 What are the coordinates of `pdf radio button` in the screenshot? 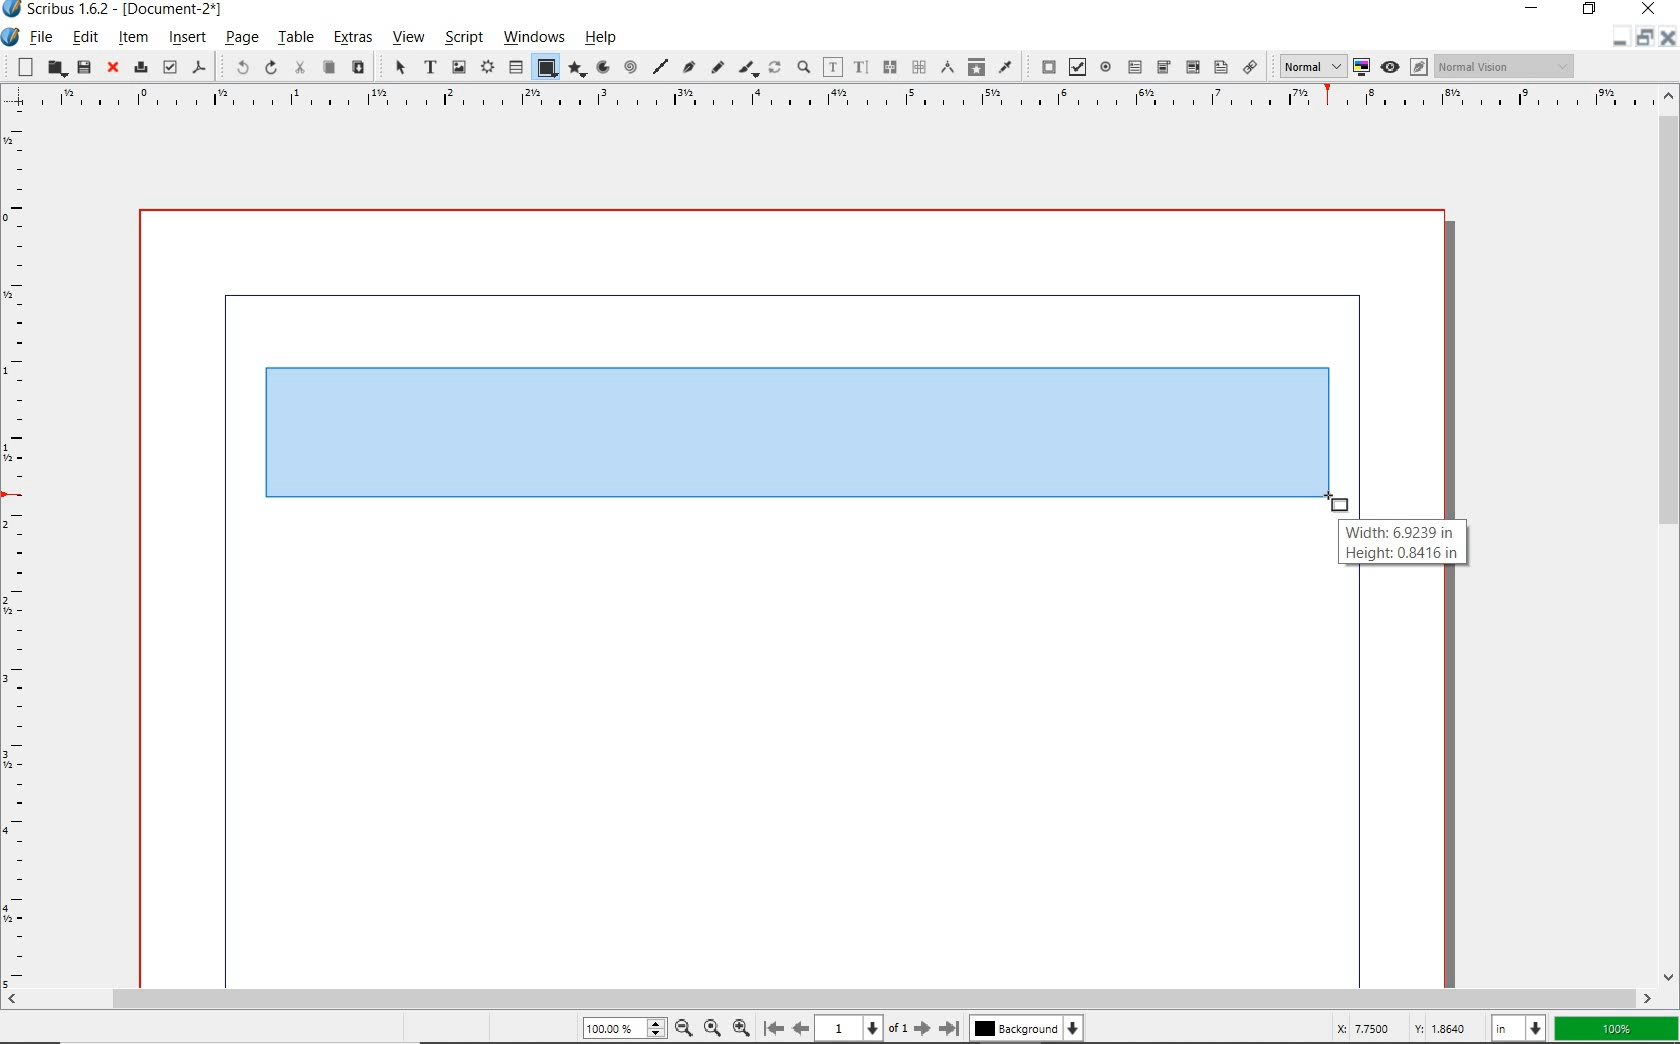 It's located at (1105, 67).